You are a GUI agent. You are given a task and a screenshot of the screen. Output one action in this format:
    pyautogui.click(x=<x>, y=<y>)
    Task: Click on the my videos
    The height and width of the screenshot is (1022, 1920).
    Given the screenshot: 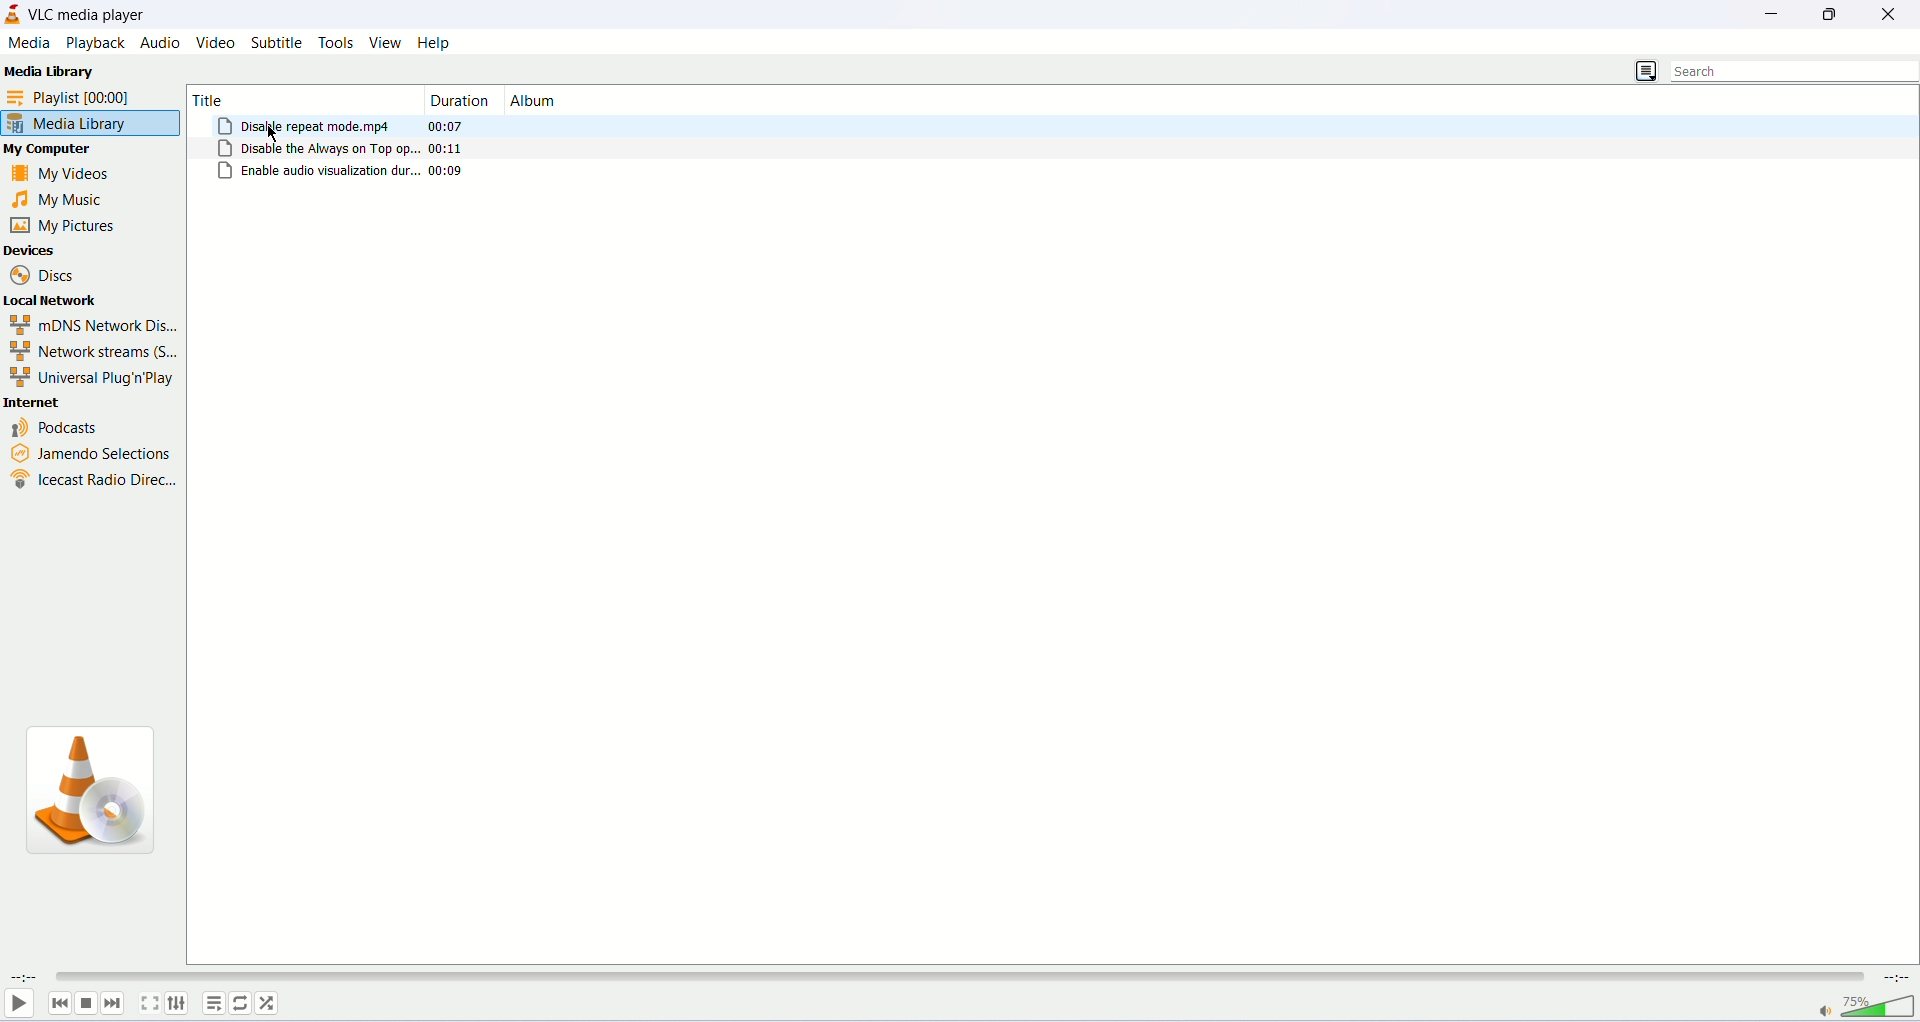 What is the action you would take?
    pyautogui.click(x=77, y=172)
    